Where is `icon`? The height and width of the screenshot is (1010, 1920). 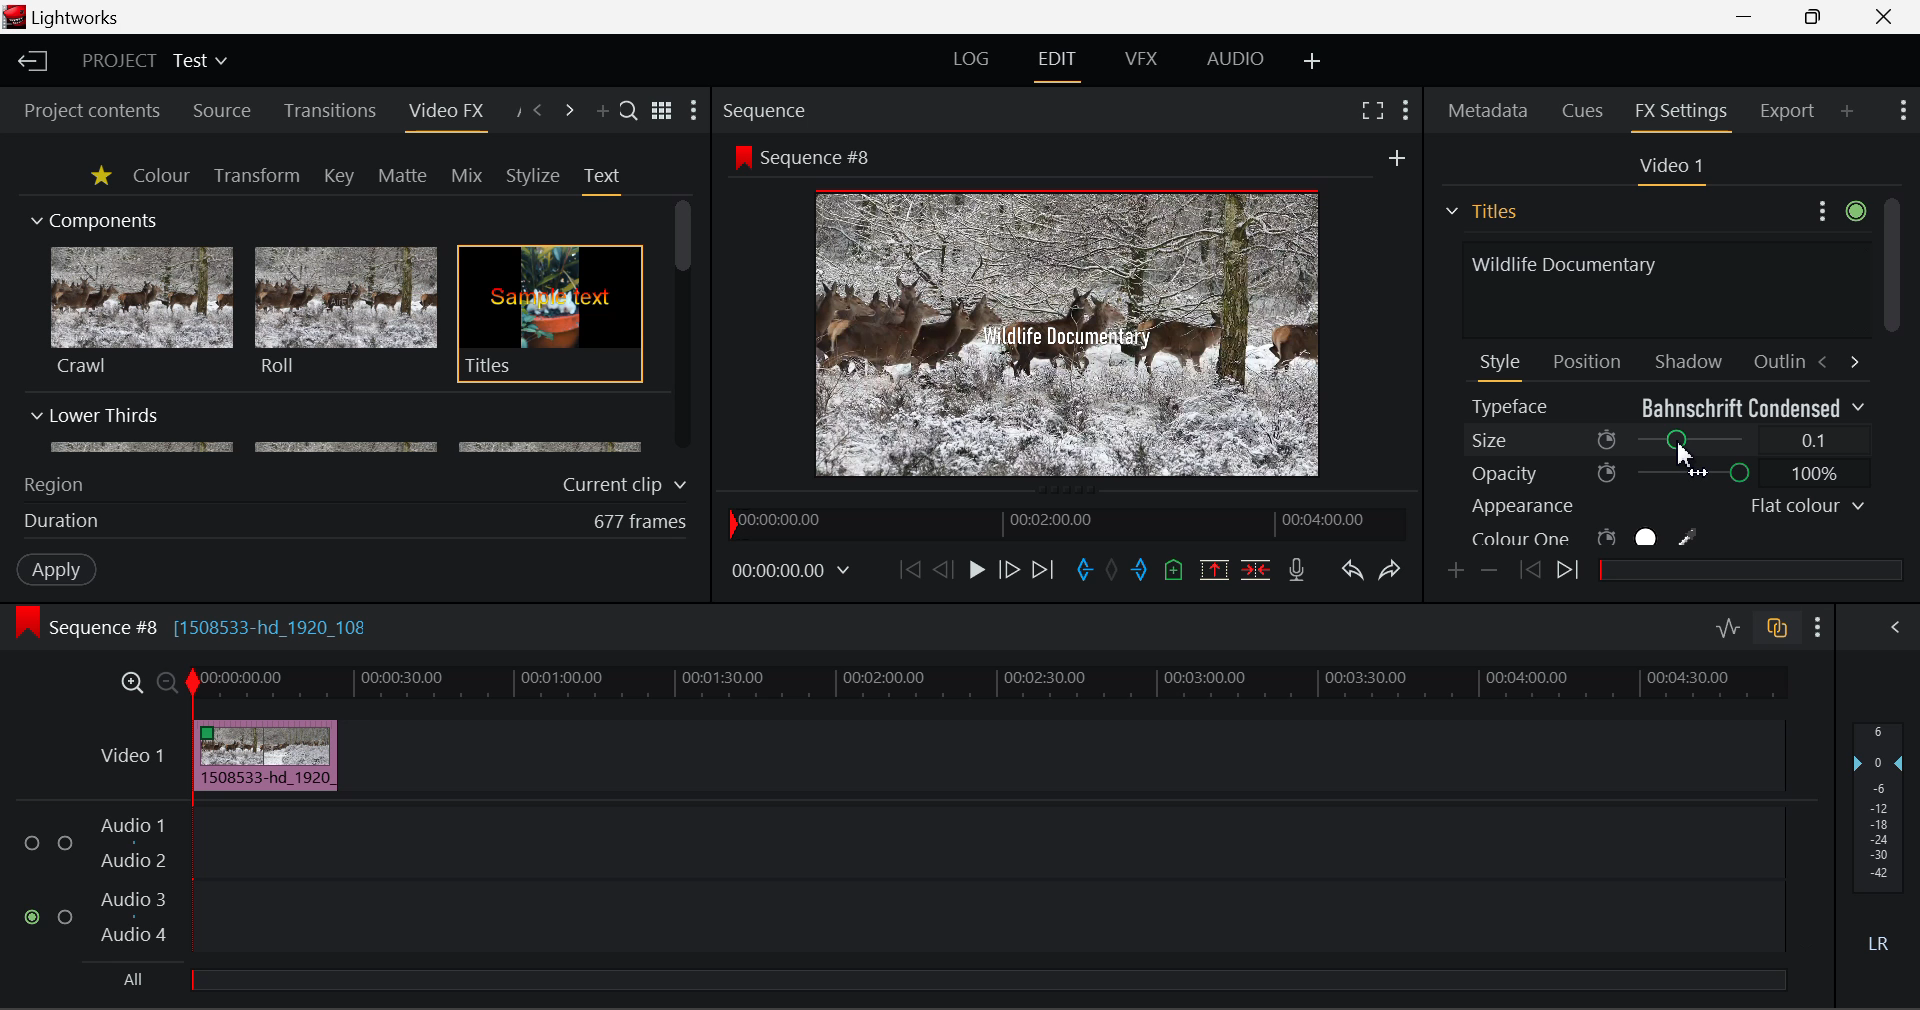 icon is located at coordinates (741, 156).